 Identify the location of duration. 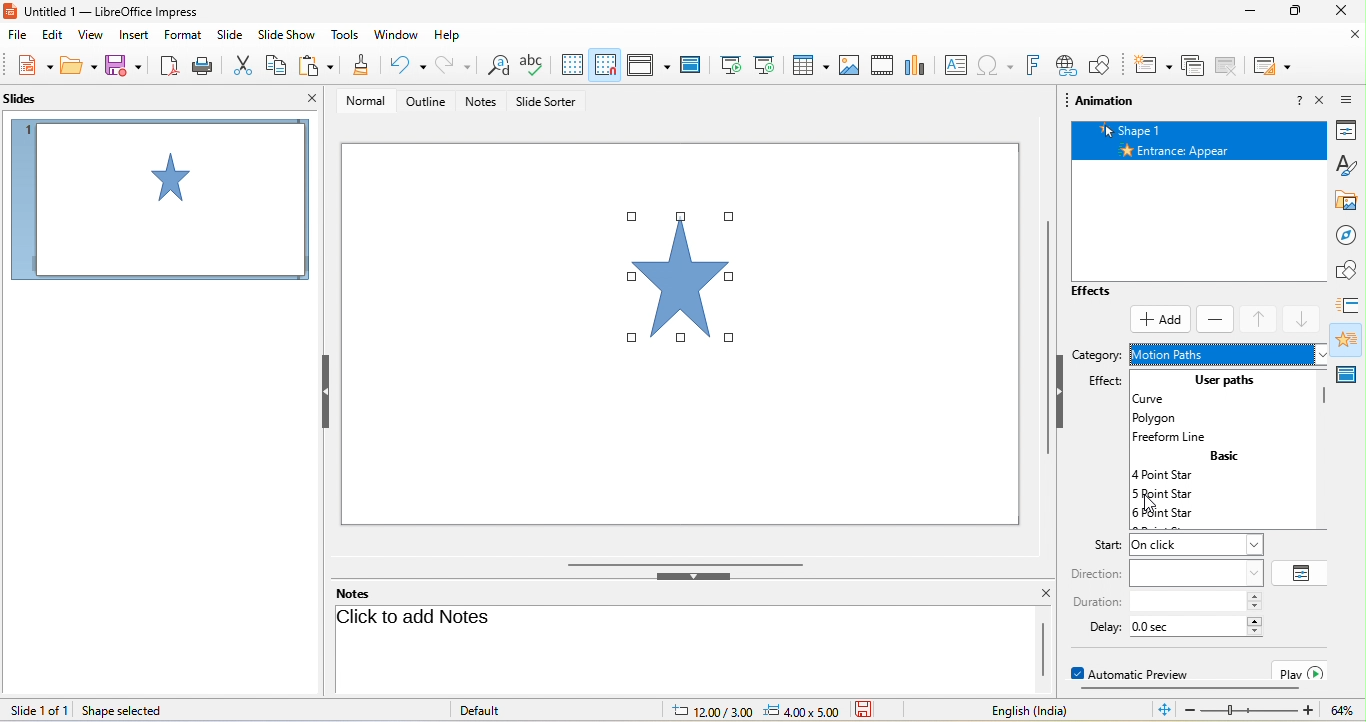
(1096, 602).